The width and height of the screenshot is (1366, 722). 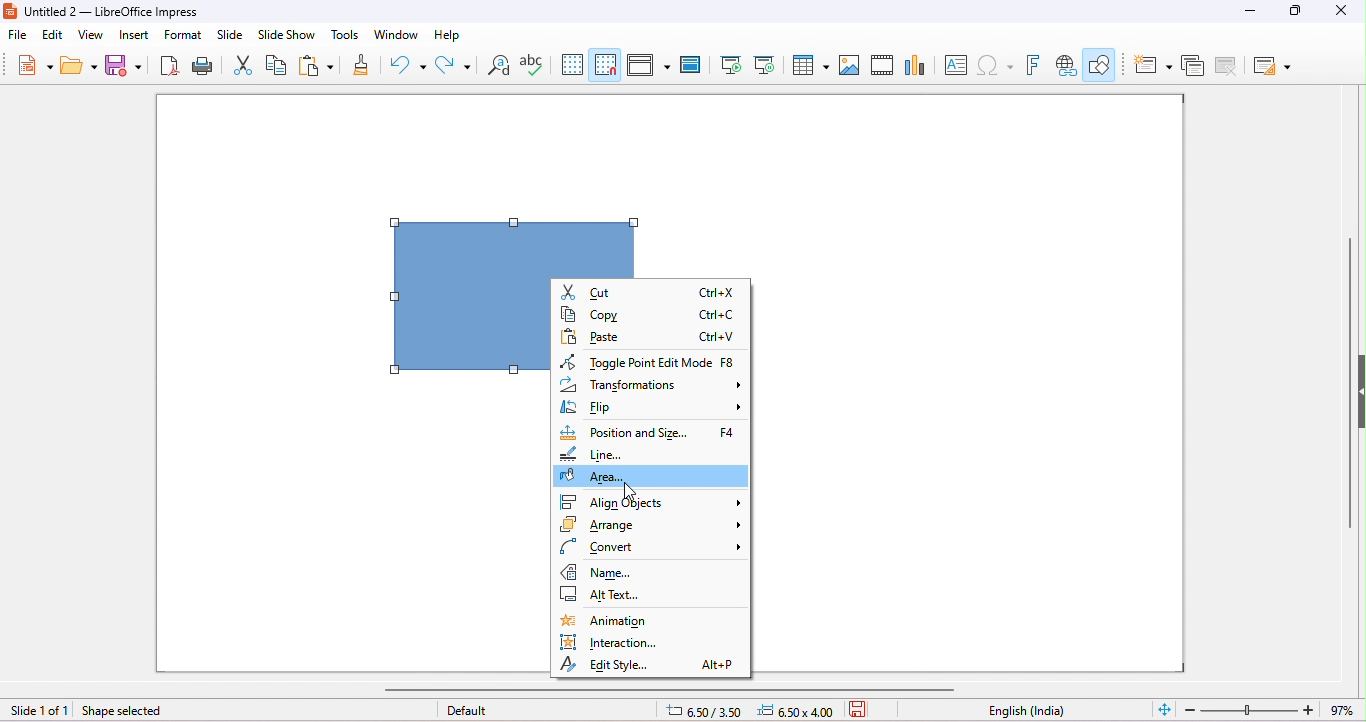 I want to click on new slide, so click(x=1153, y=66).